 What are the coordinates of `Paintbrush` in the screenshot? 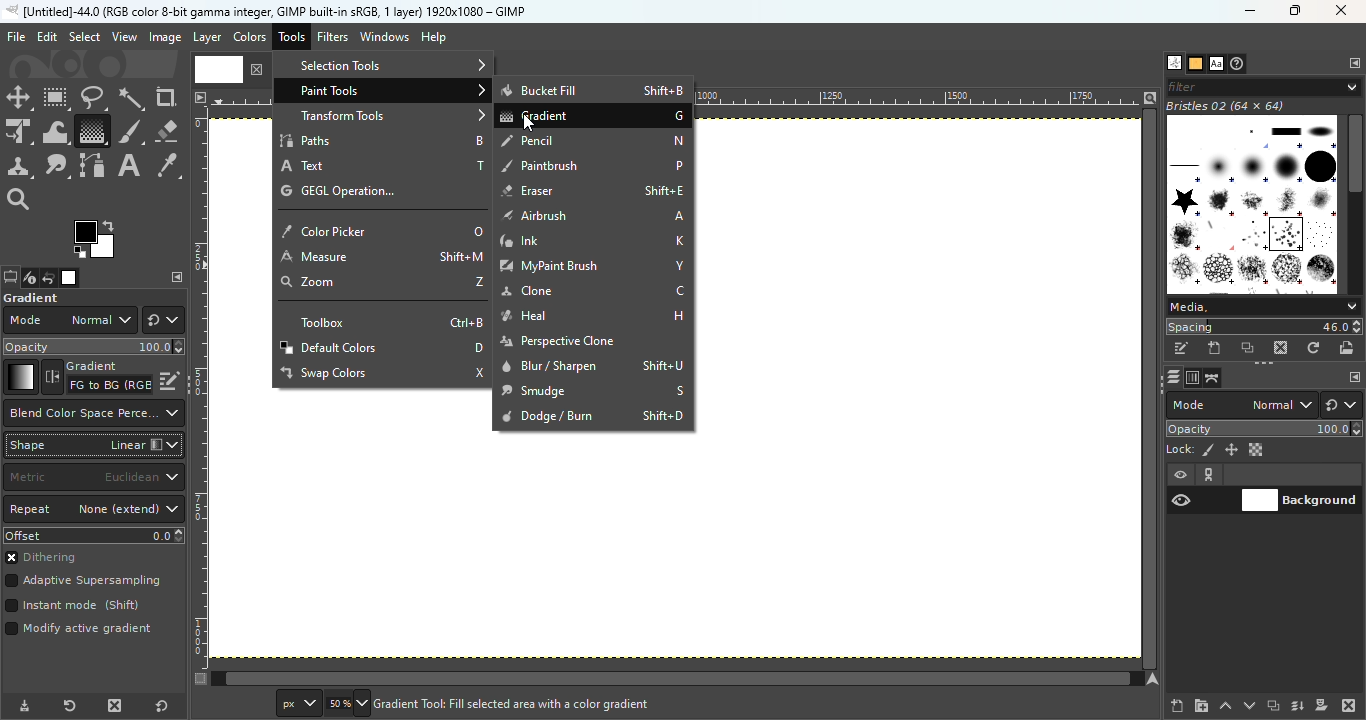 It's located at (592, 165).